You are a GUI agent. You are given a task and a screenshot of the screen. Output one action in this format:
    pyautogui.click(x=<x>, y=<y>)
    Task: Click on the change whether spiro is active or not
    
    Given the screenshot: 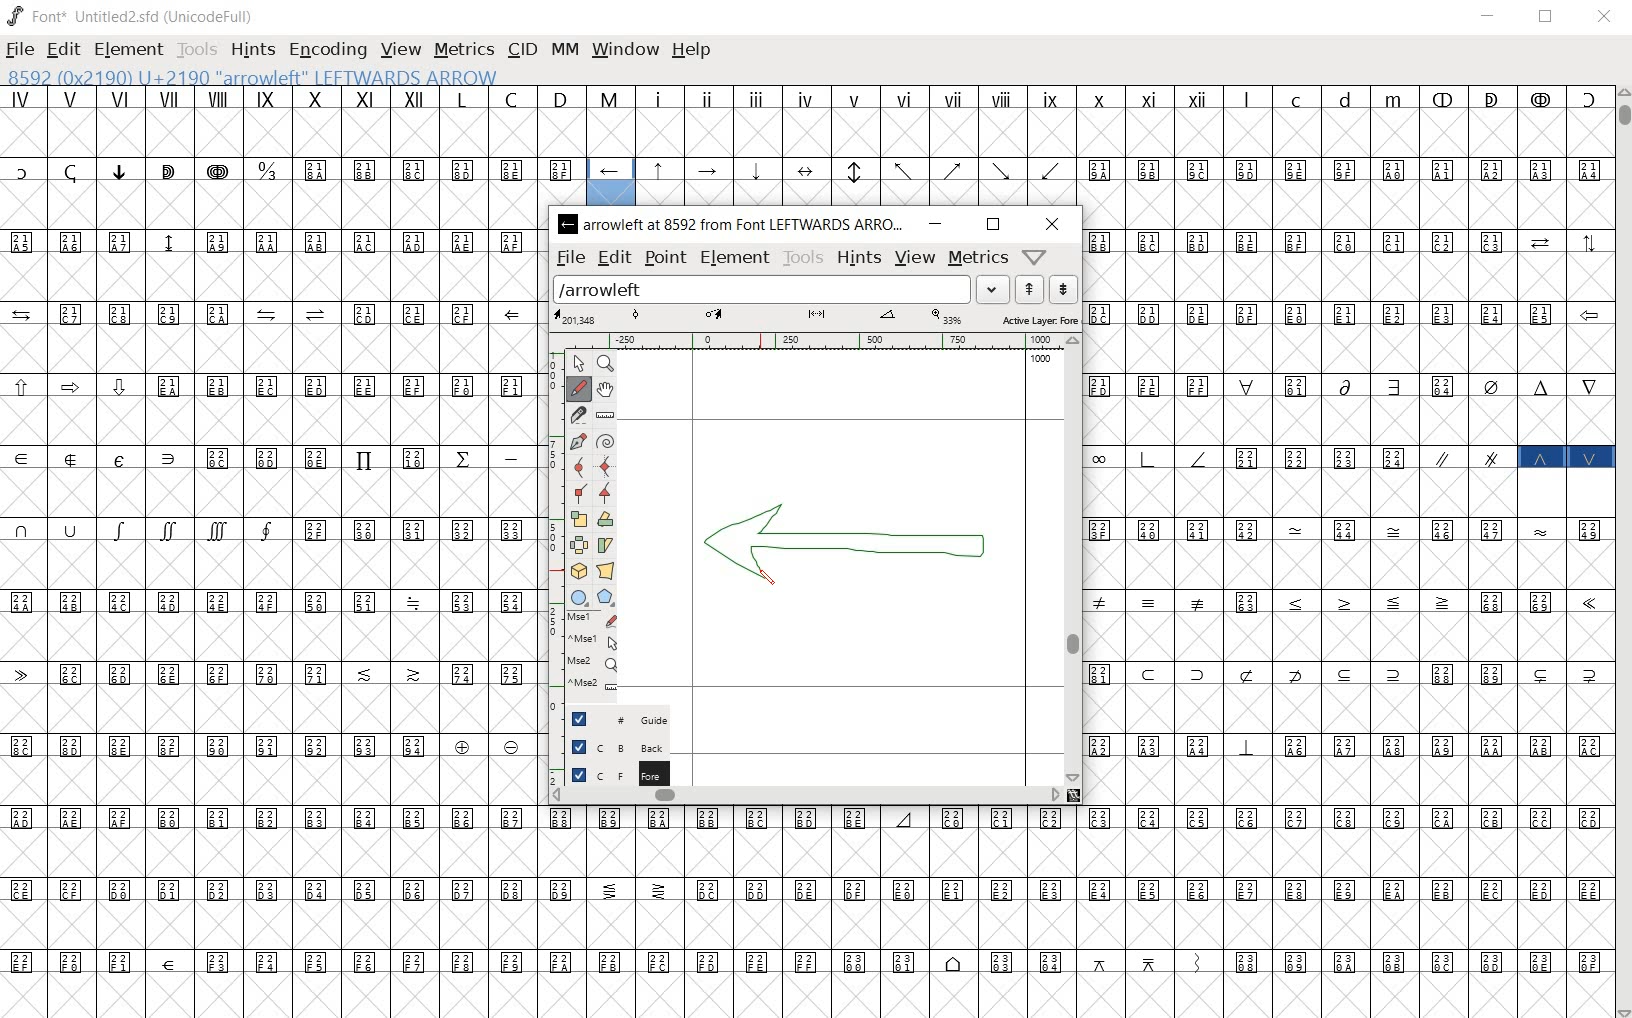 What is the action you would take?
    pyautogui.click(x=607, y=441)
    